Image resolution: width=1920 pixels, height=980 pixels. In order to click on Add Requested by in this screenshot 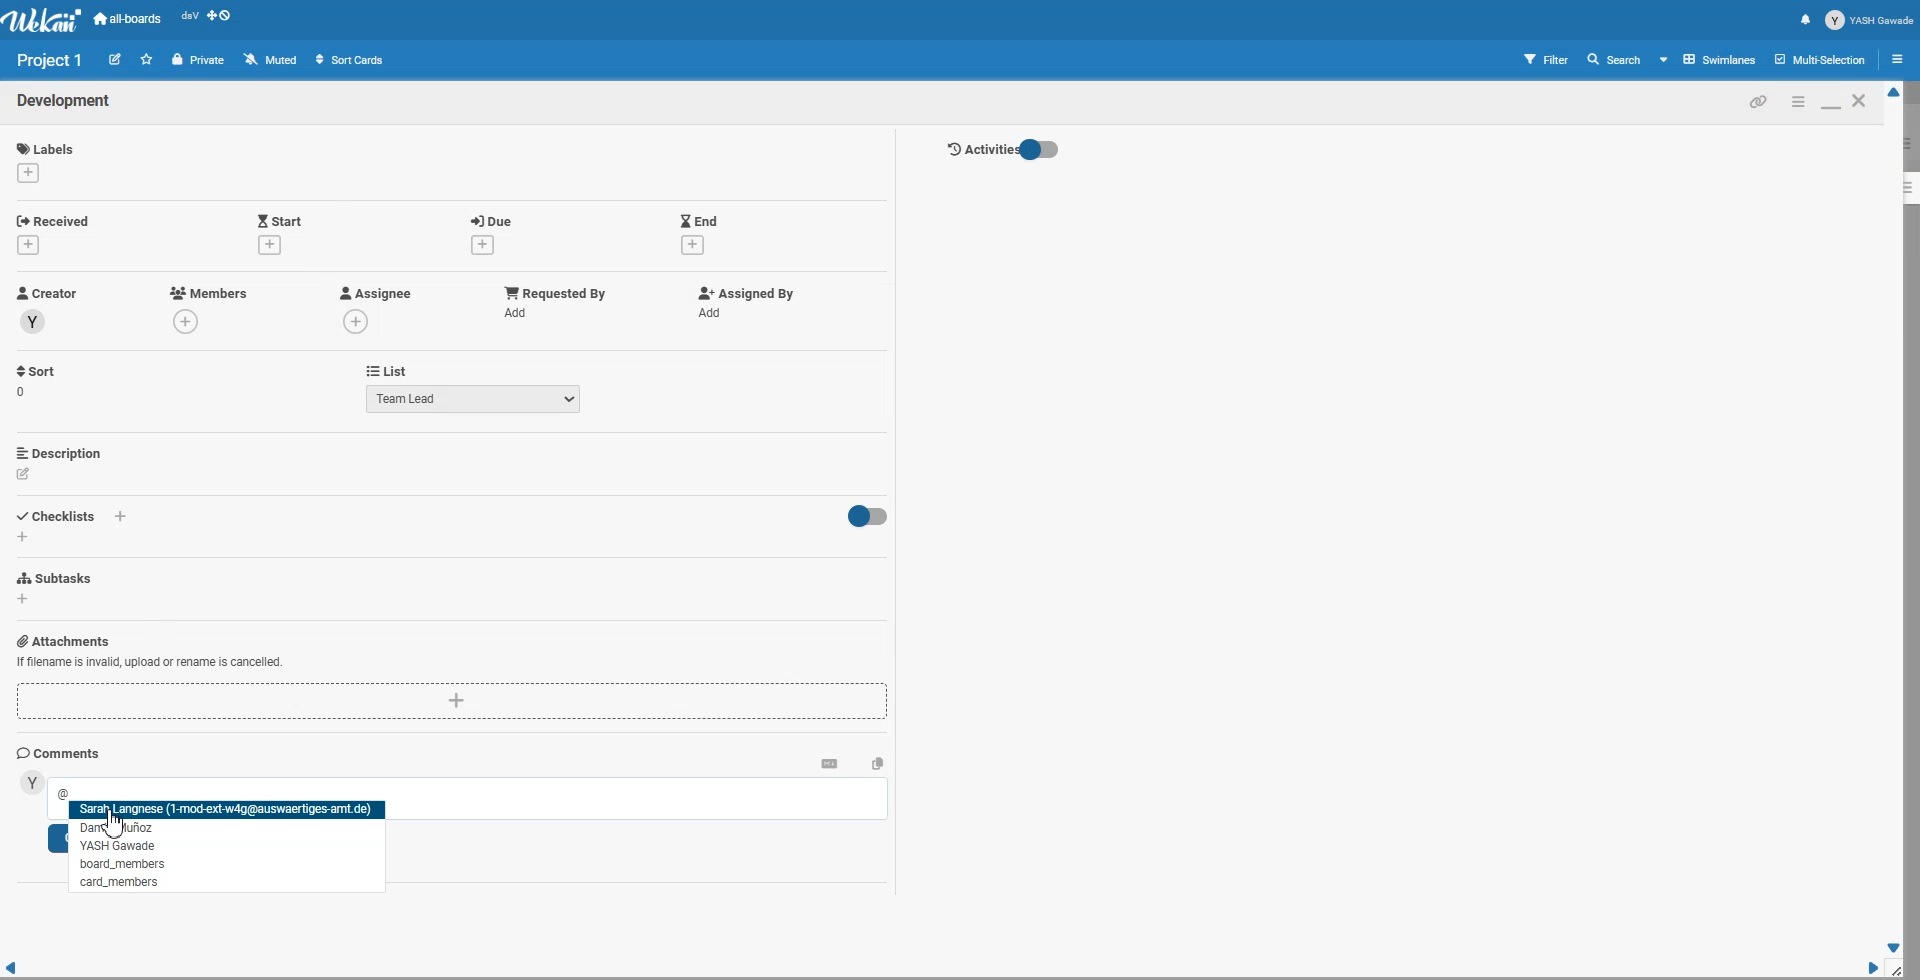, I will do `click(556, 291)`.